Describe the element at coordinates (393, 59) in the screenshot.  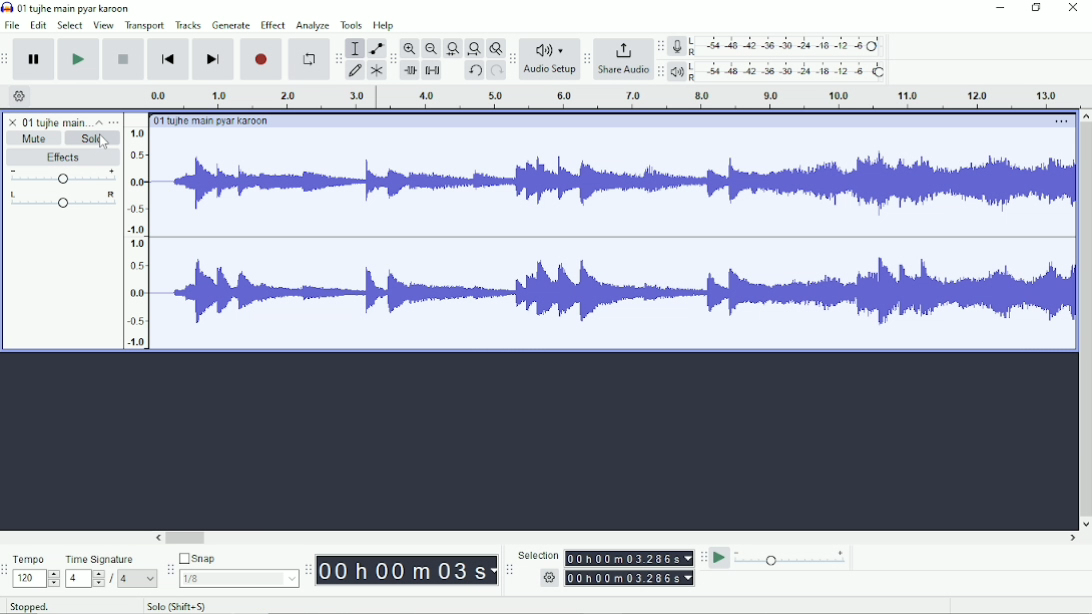
I see `Audacity edit toolbar` at that location.